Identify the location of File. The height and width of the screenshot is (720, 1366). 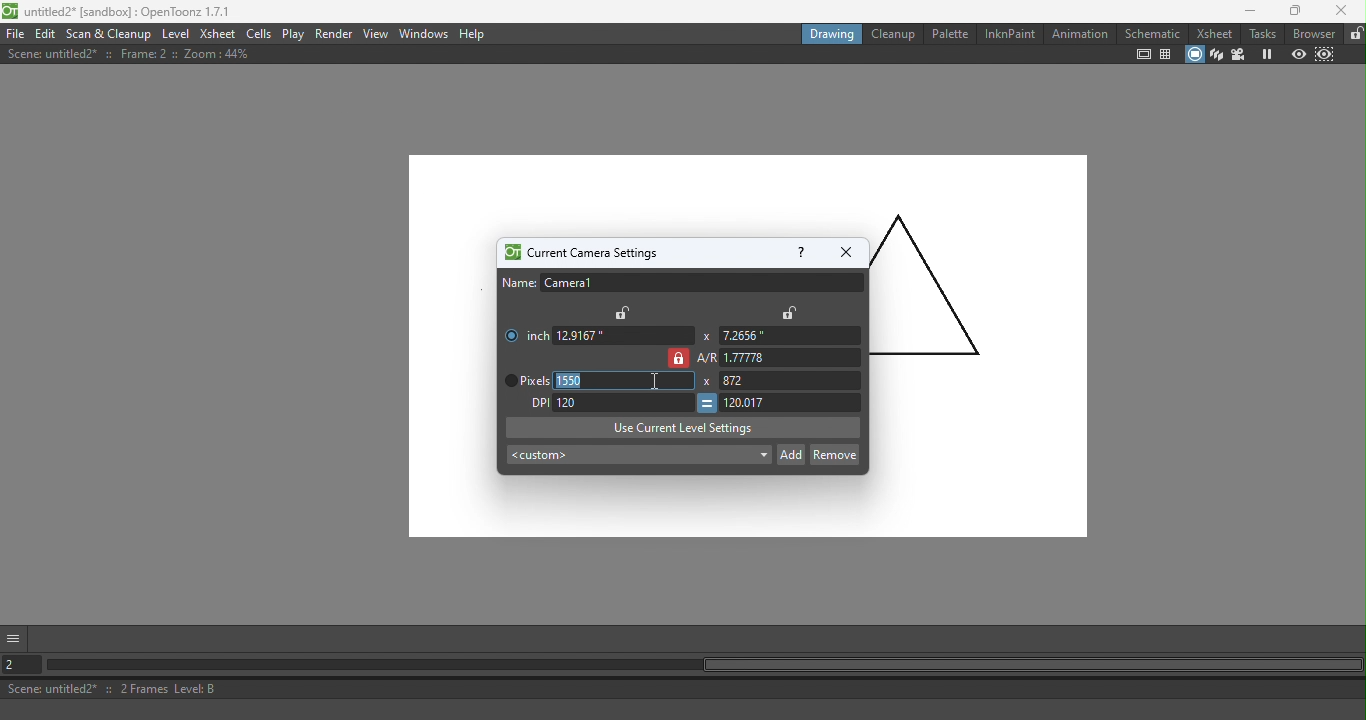
(15, 33).